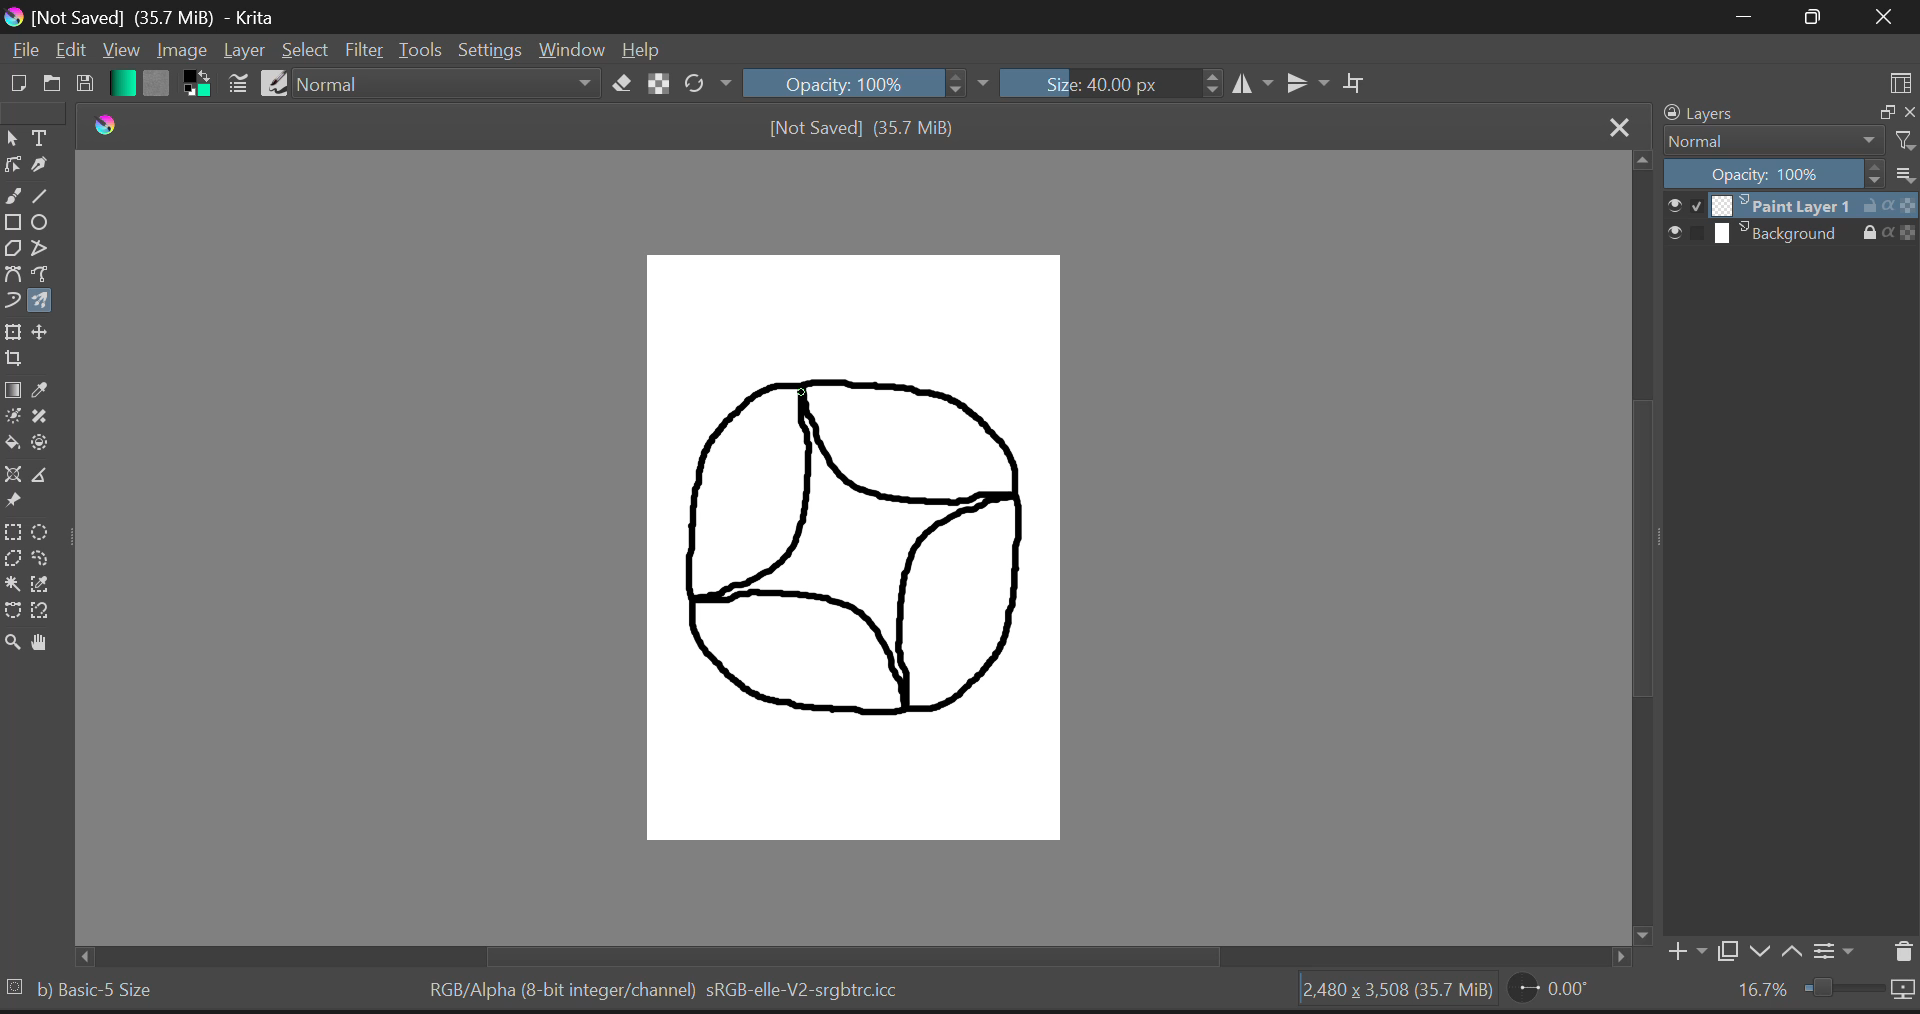 This screenshot has height=1014, width=1920. I want to click on New, so click(17, 85).